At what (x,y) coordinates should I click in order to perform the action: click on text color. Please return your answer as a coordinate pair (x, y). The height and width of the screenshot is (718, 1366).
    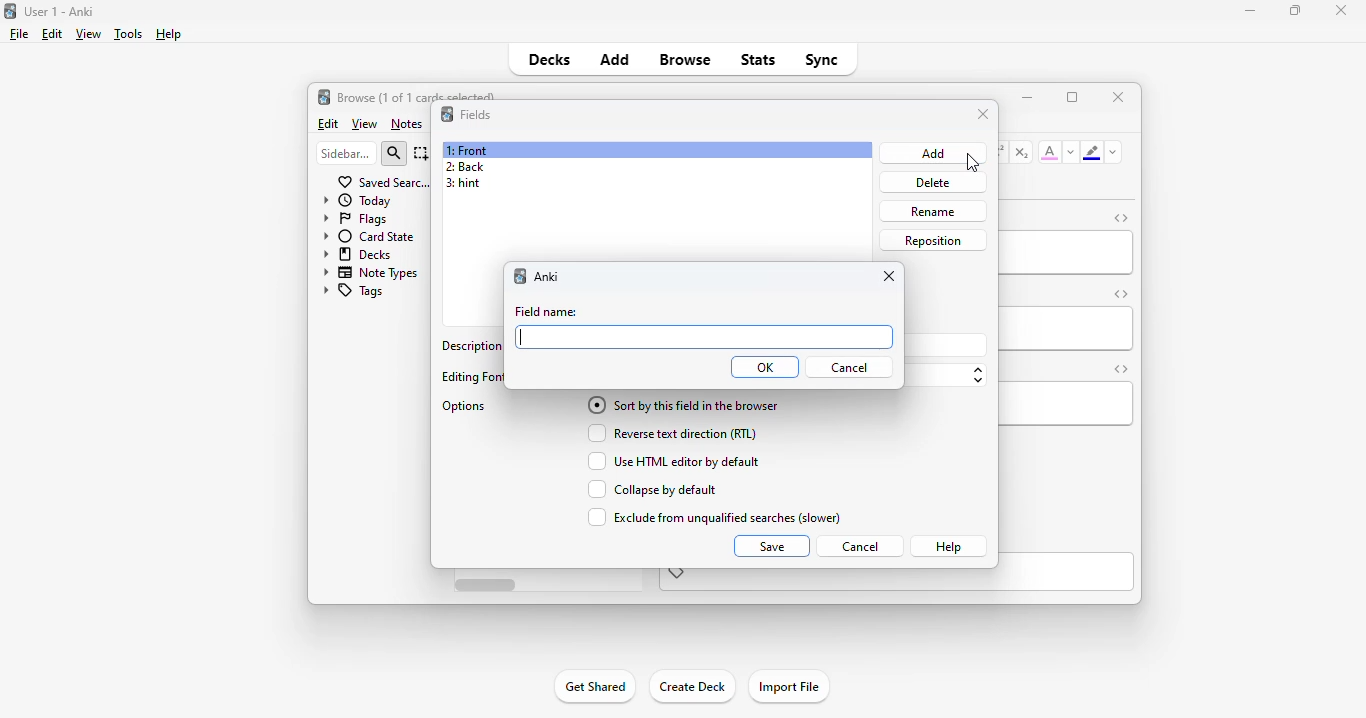
    Looking at the image, I should click on (1050, 151).